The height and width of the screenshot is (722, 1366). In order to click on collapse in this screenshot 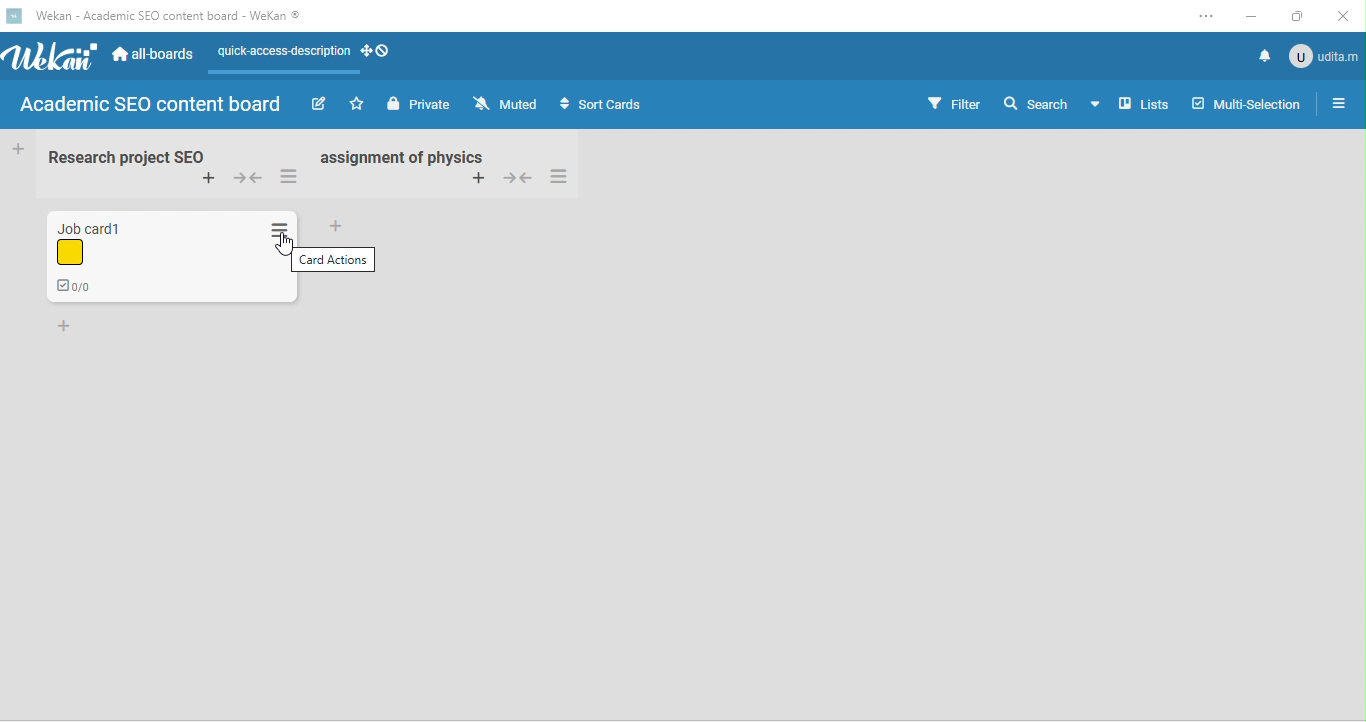, I will do `click(245, 178)`.